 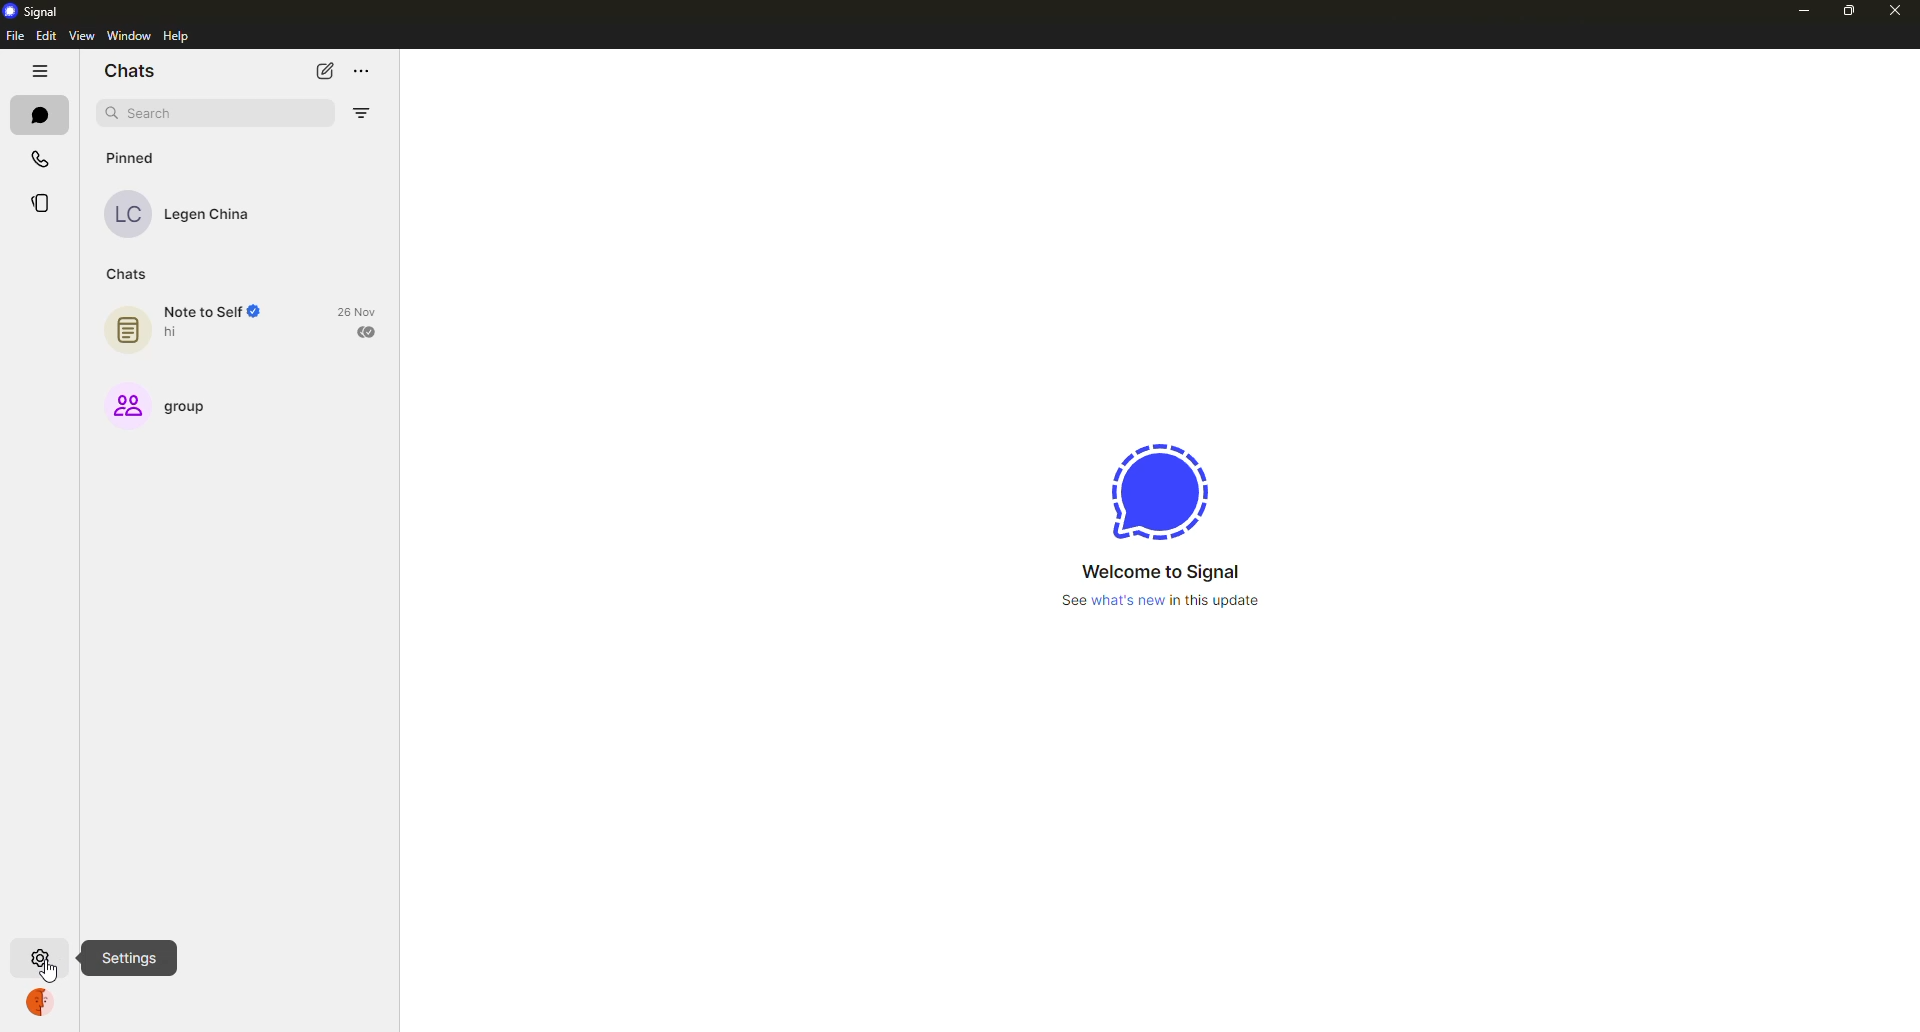 I want to click on signal, so click(x=43, y=11).